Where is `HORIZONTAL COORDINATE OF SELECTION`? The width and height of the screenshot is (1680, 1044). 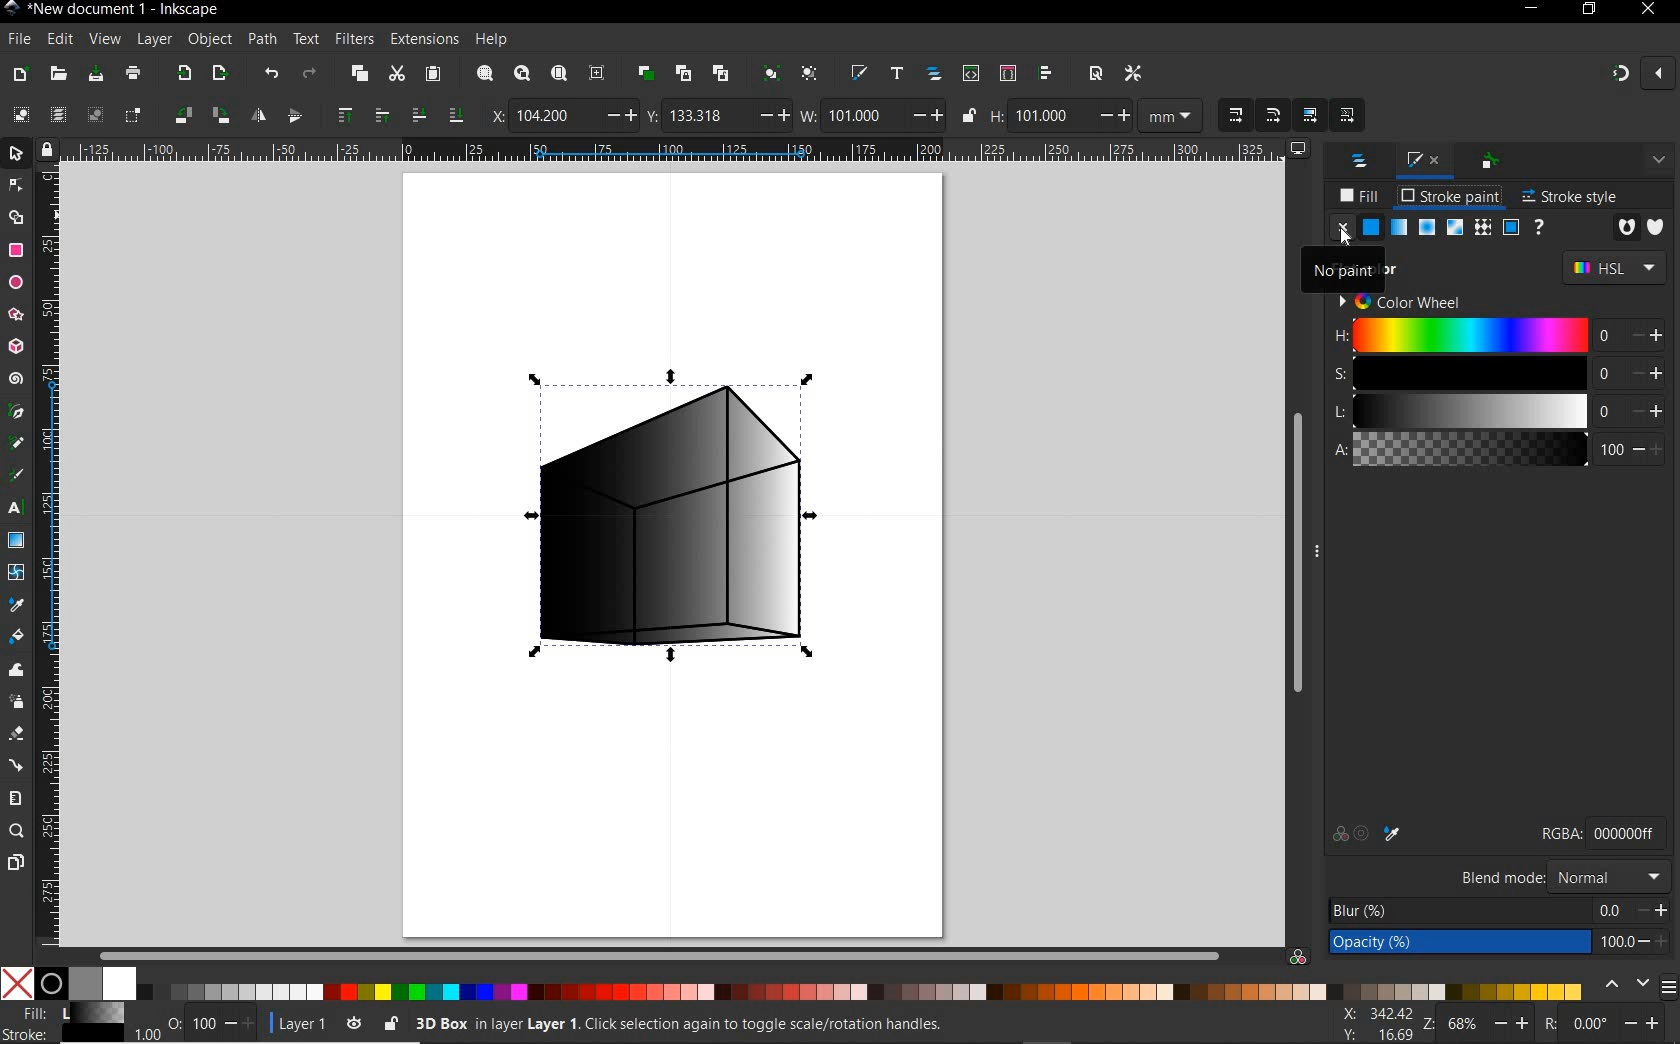 HORIZONTAL COORDINATE OF SELECTION is located at coordinates (493, 116).